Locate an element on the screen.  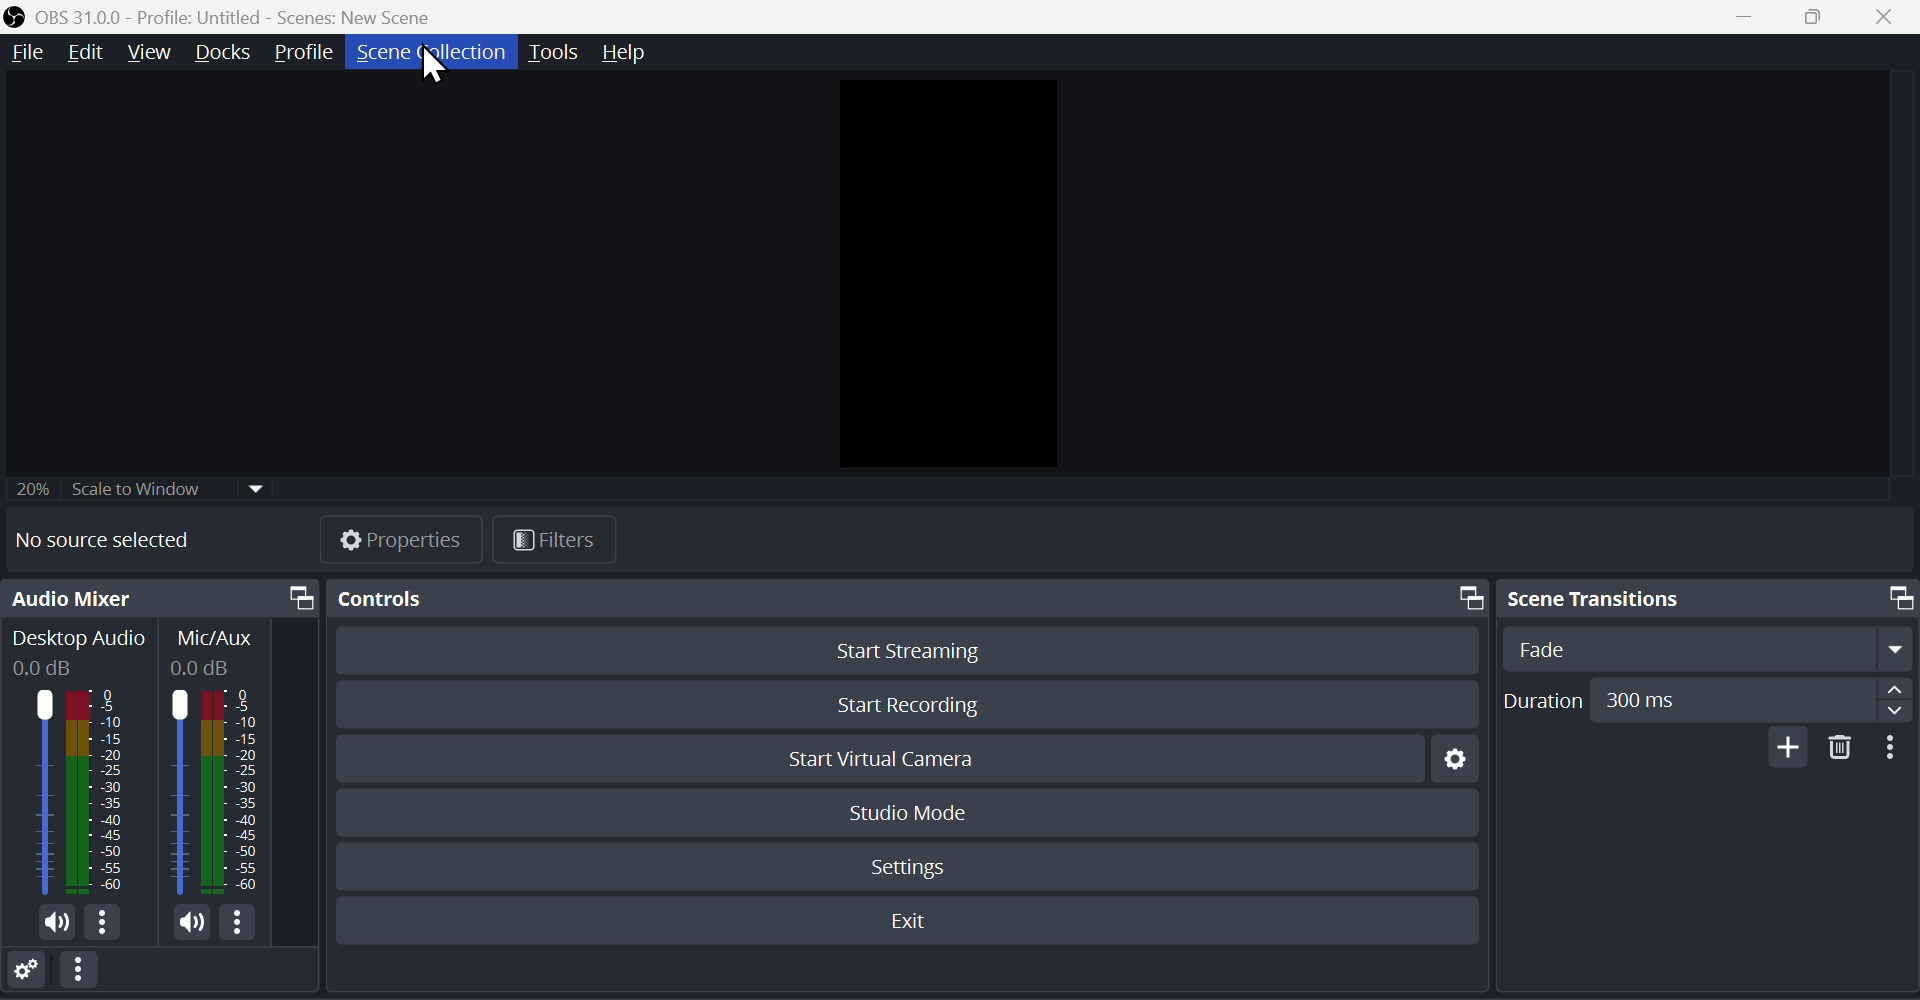
Scale to window is located at coordinates (142, 486).